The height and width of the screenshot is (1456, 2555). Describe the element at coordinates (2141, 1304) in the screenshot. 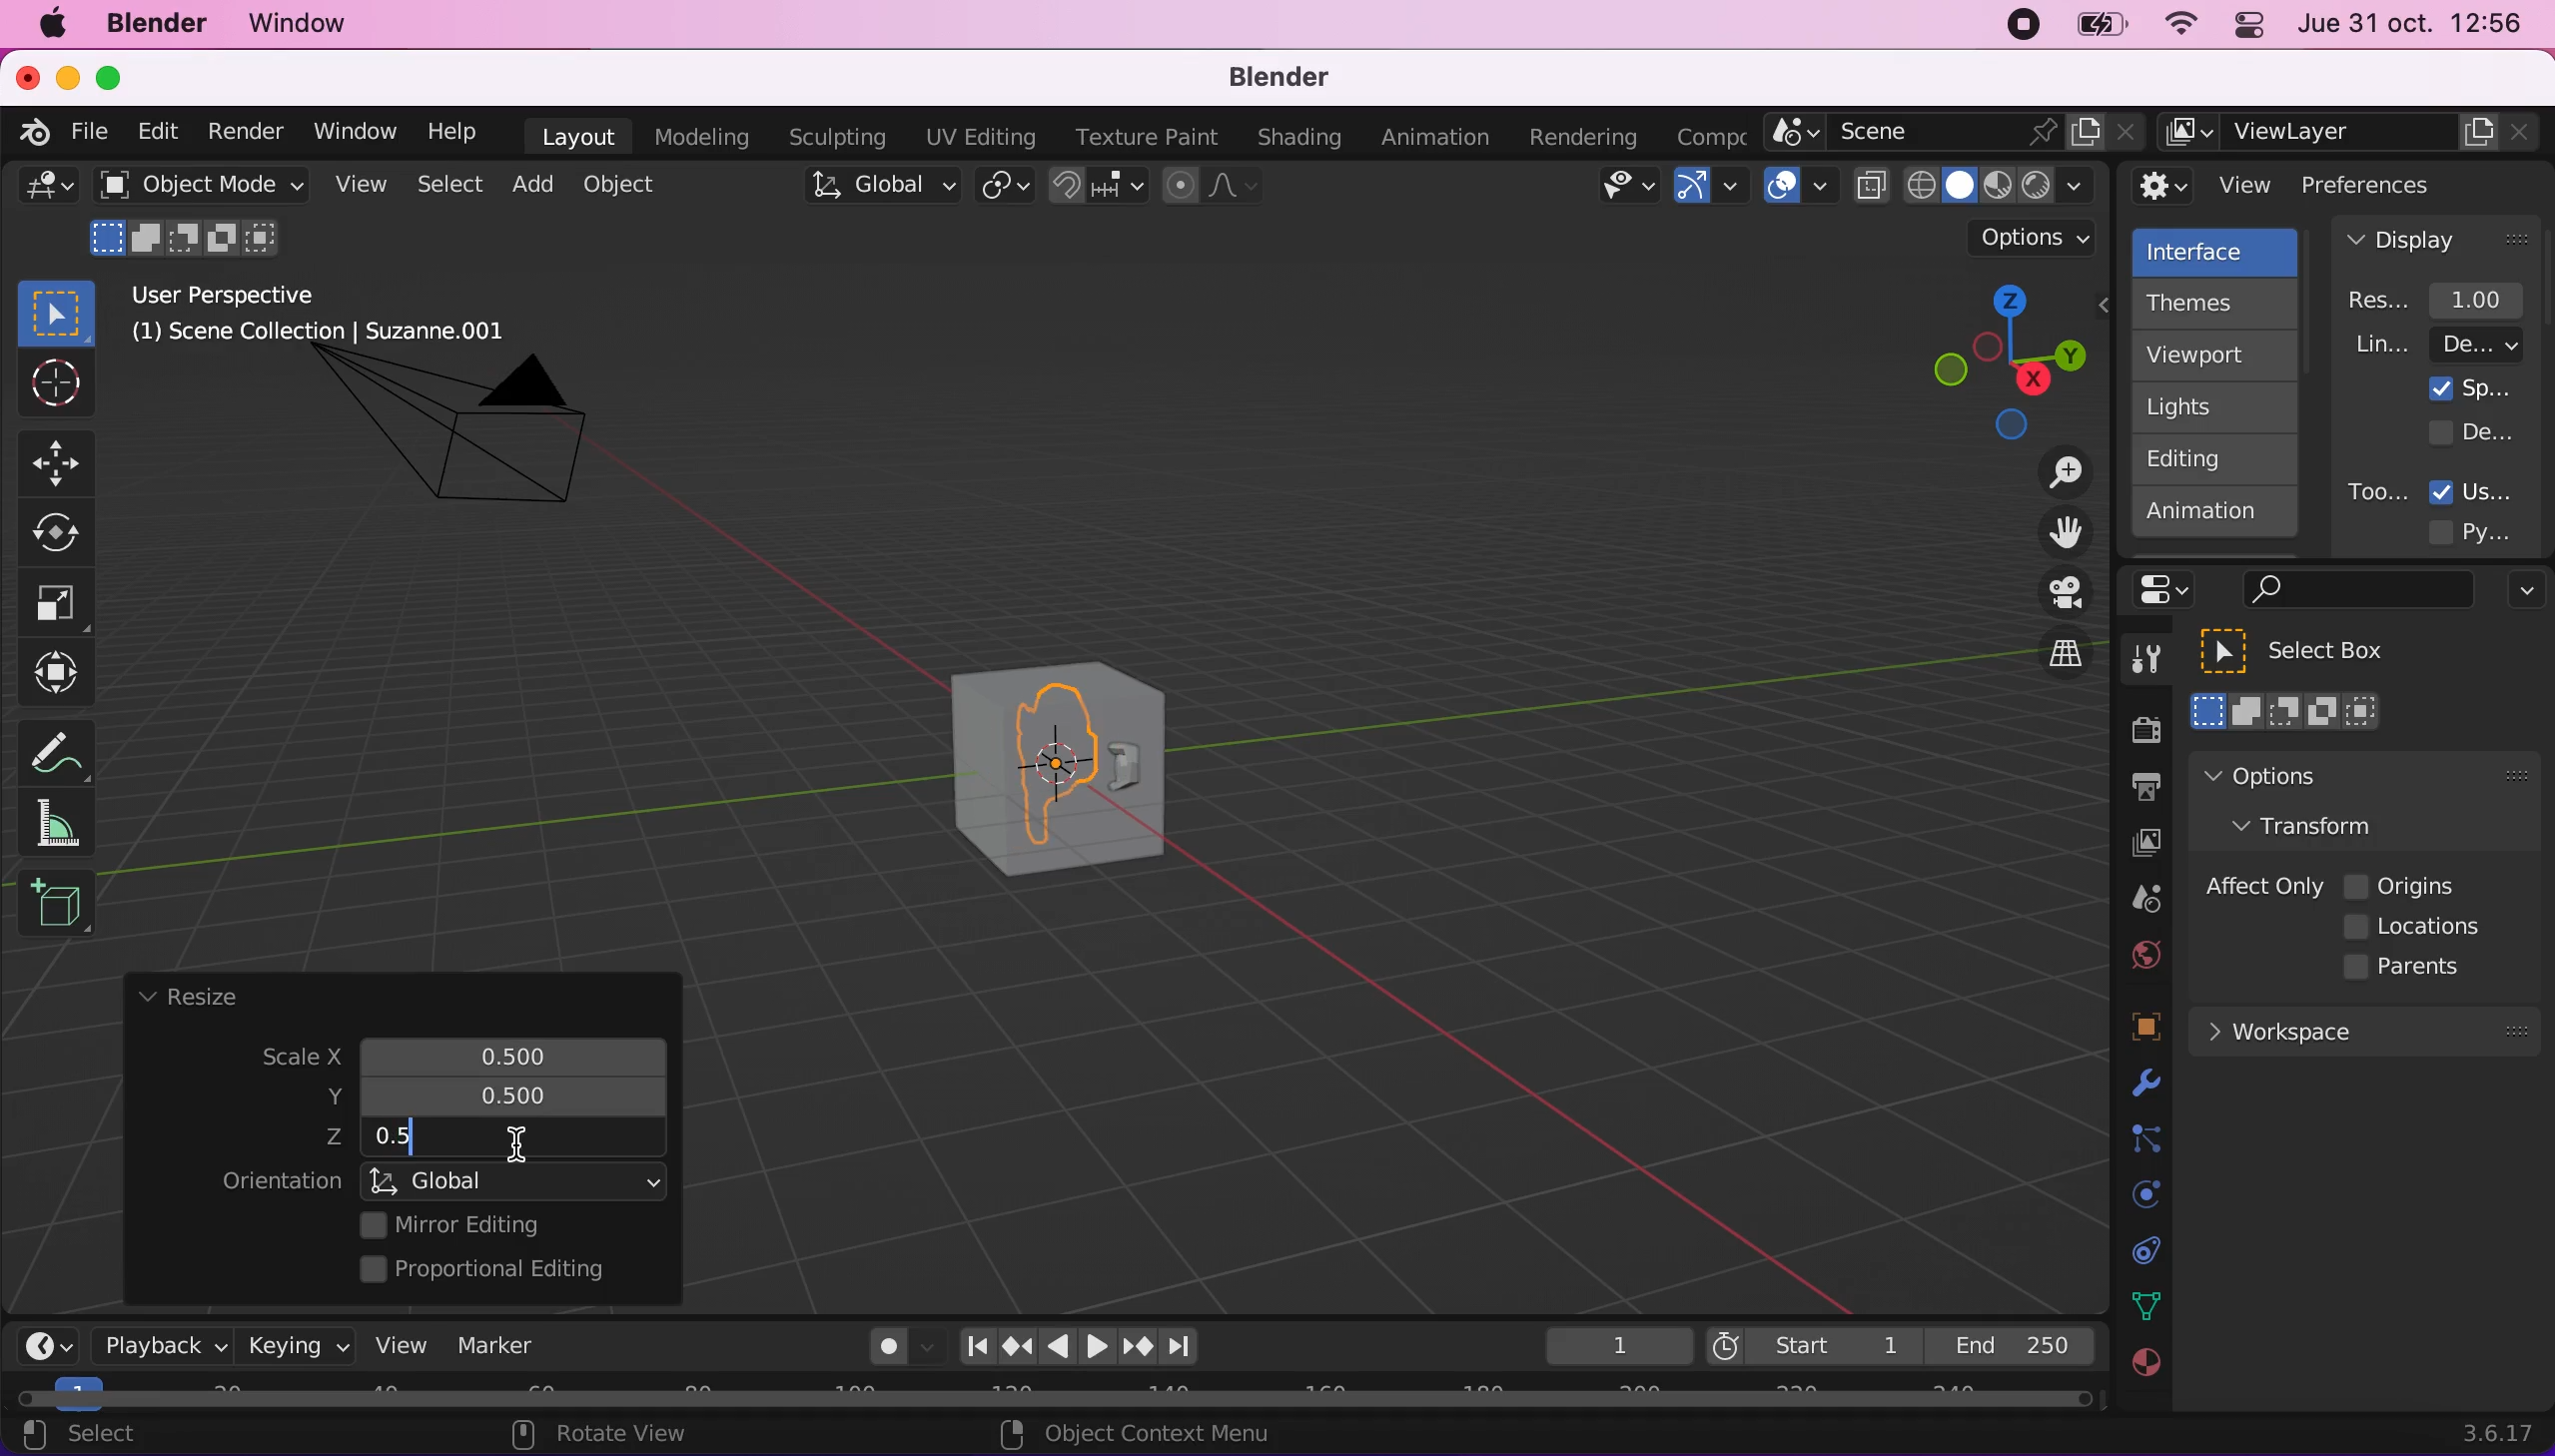

I see `data` at that location.